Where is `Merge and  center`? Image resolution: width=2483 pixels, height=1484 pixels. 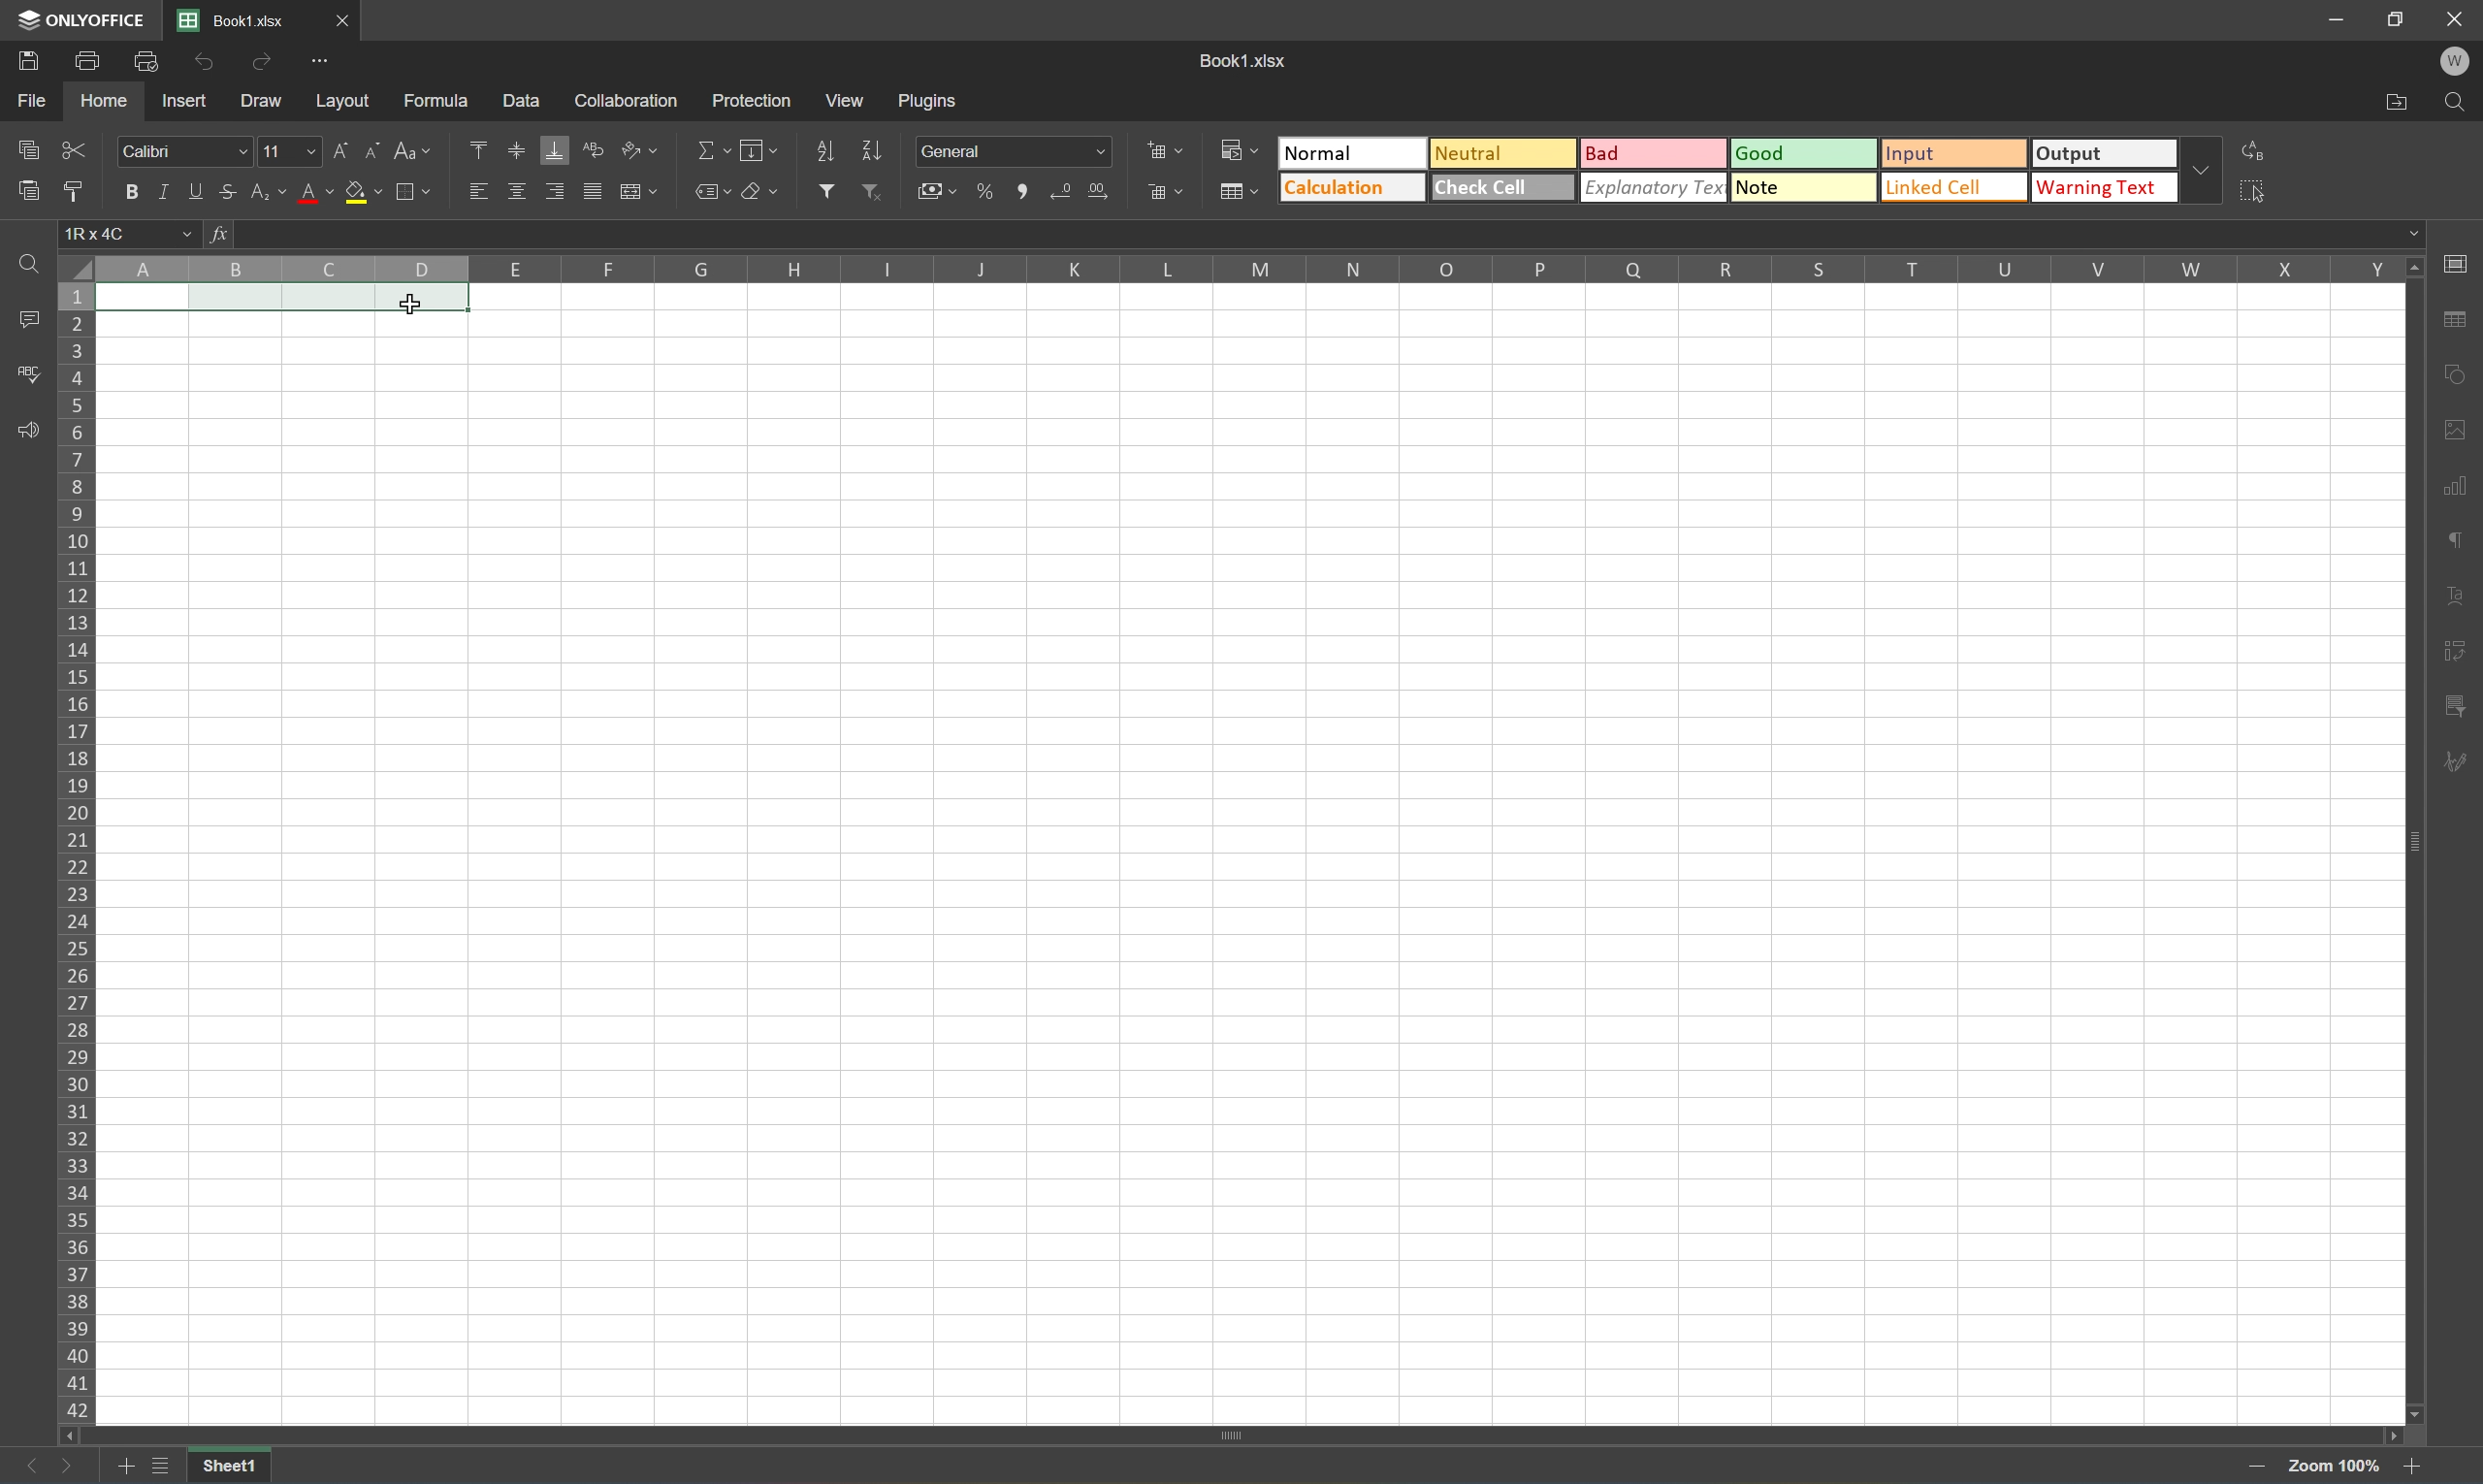
Merge and  center is located at coordinates (639, 196).